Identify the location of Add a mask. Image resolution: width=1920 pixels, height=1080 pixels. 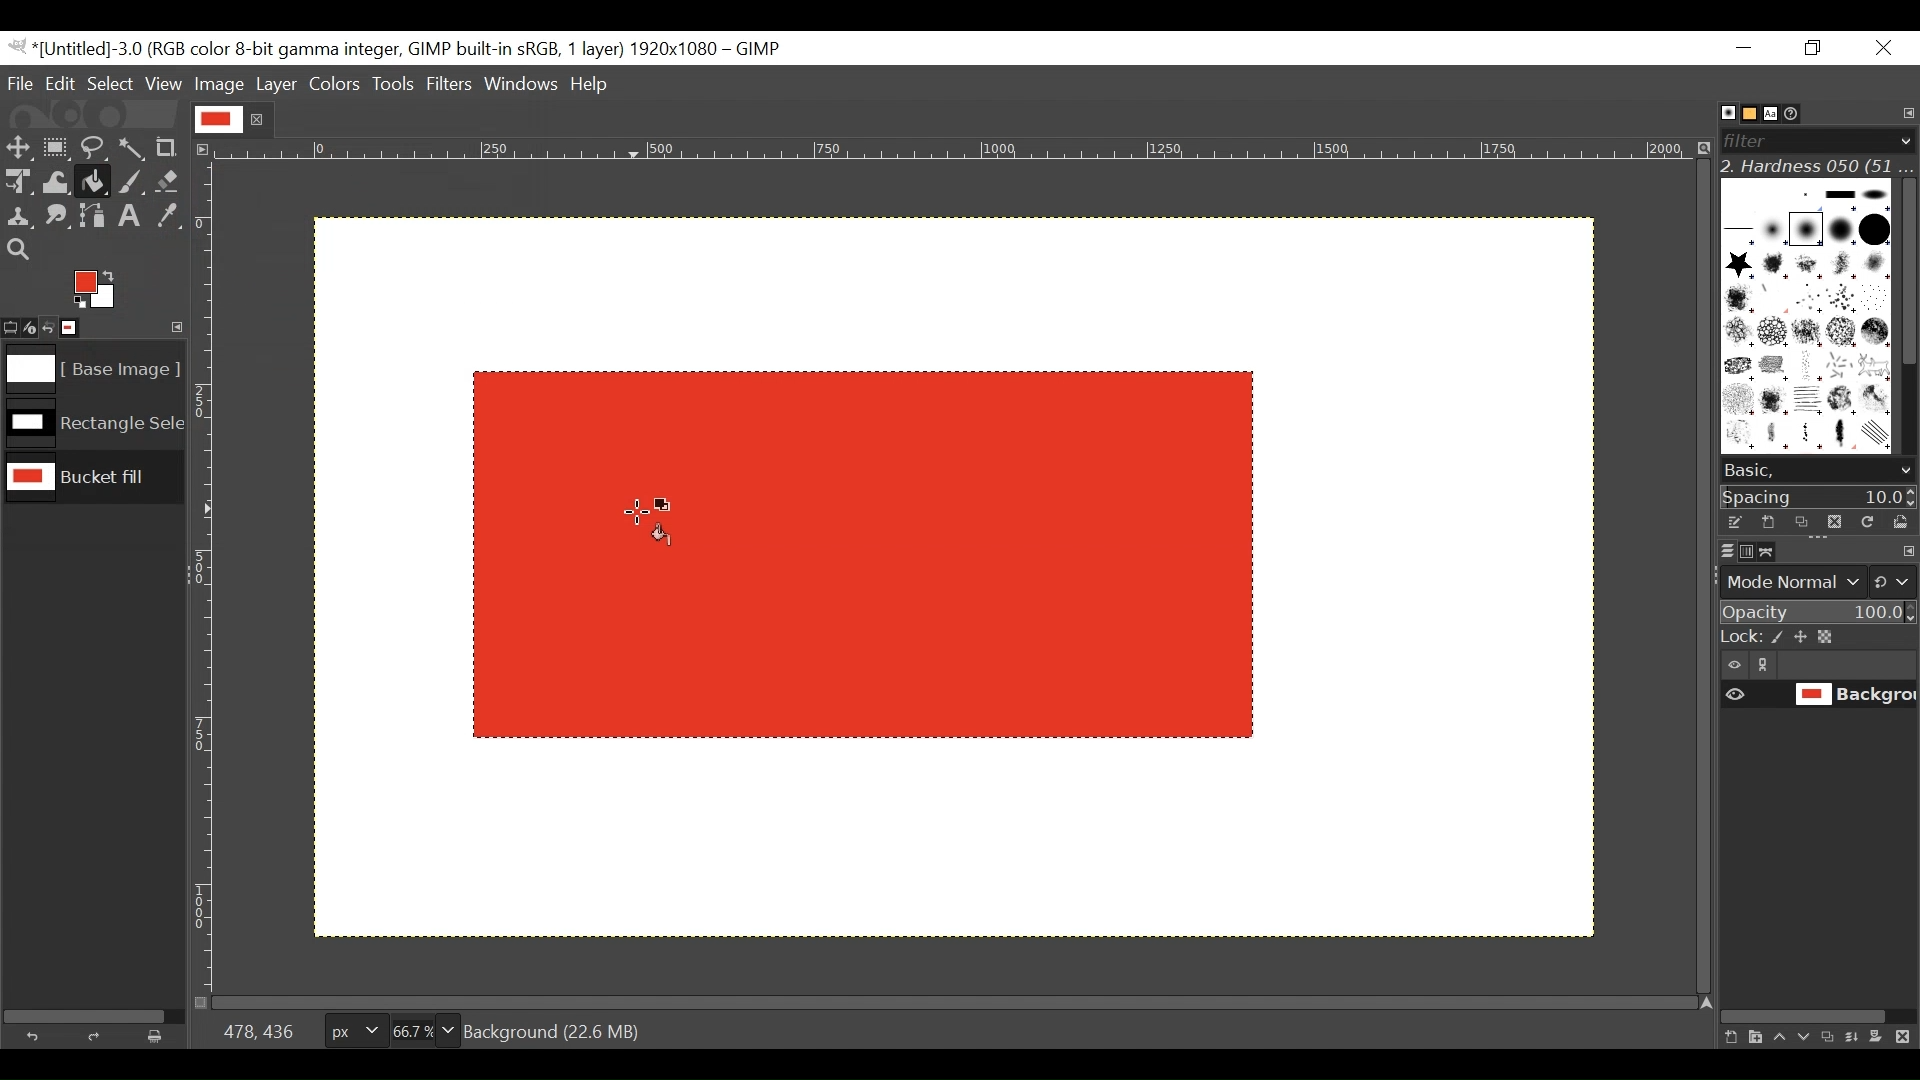
(1882, 1040).